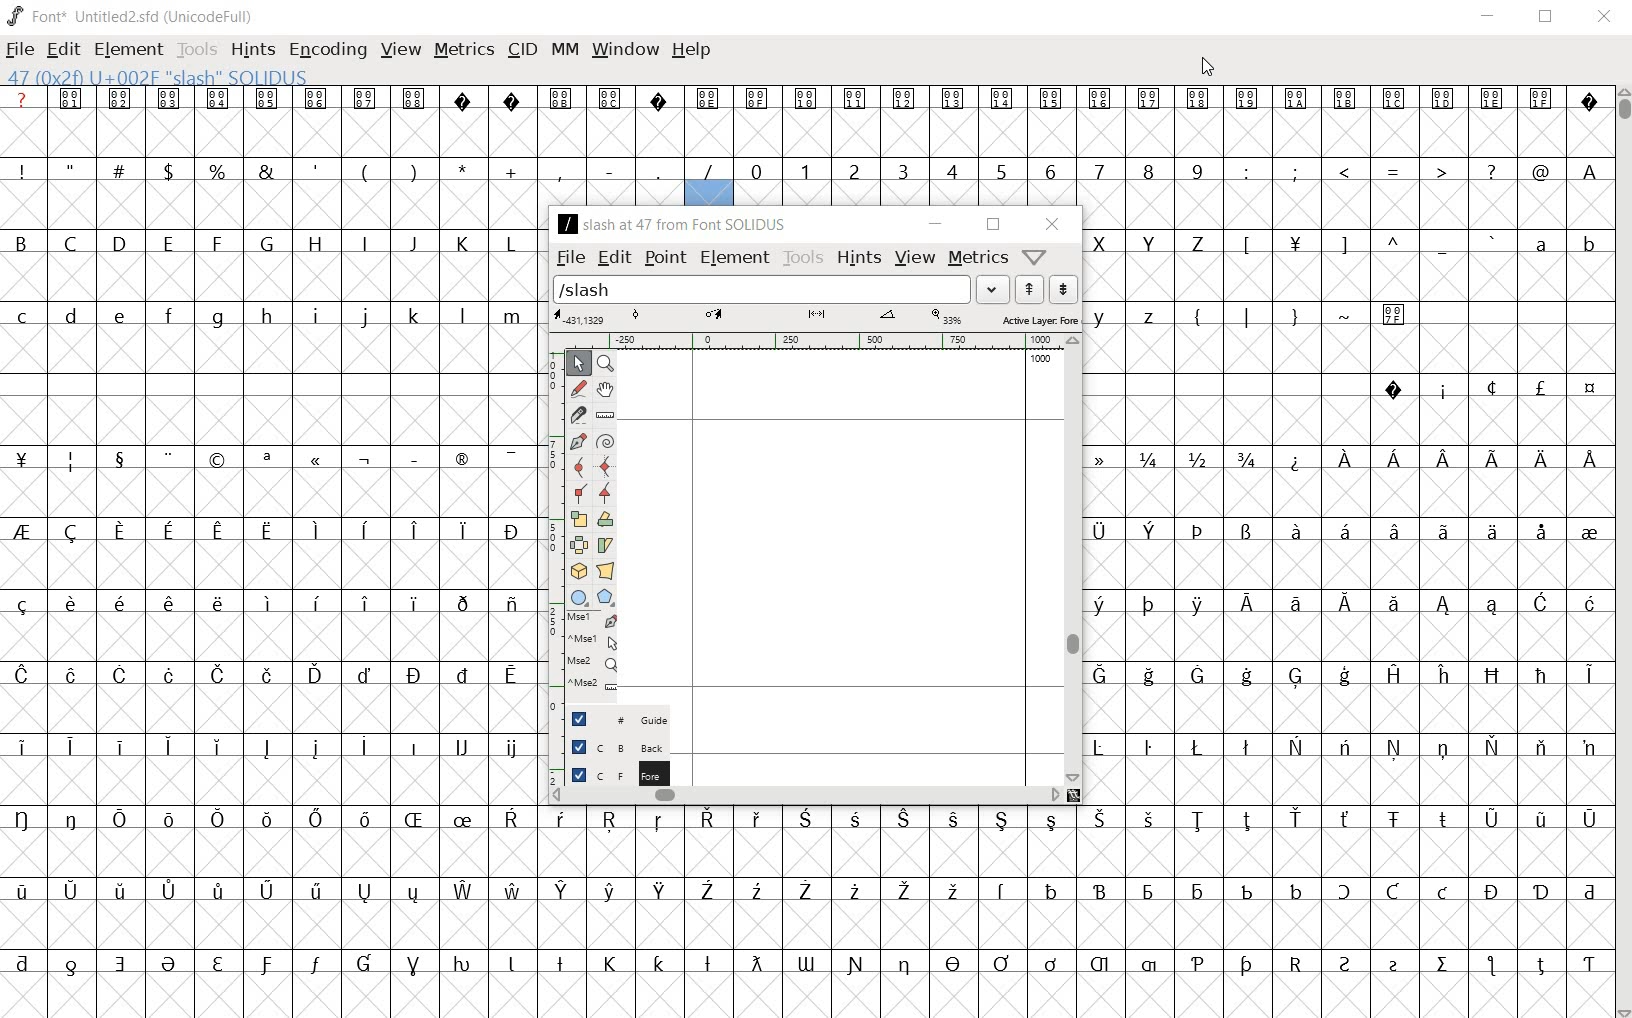 The height and width of the screenshot is (1018, 1632). Describe the element at coordinates (692, 51) in the screenshot. I see `HELP` at that location.